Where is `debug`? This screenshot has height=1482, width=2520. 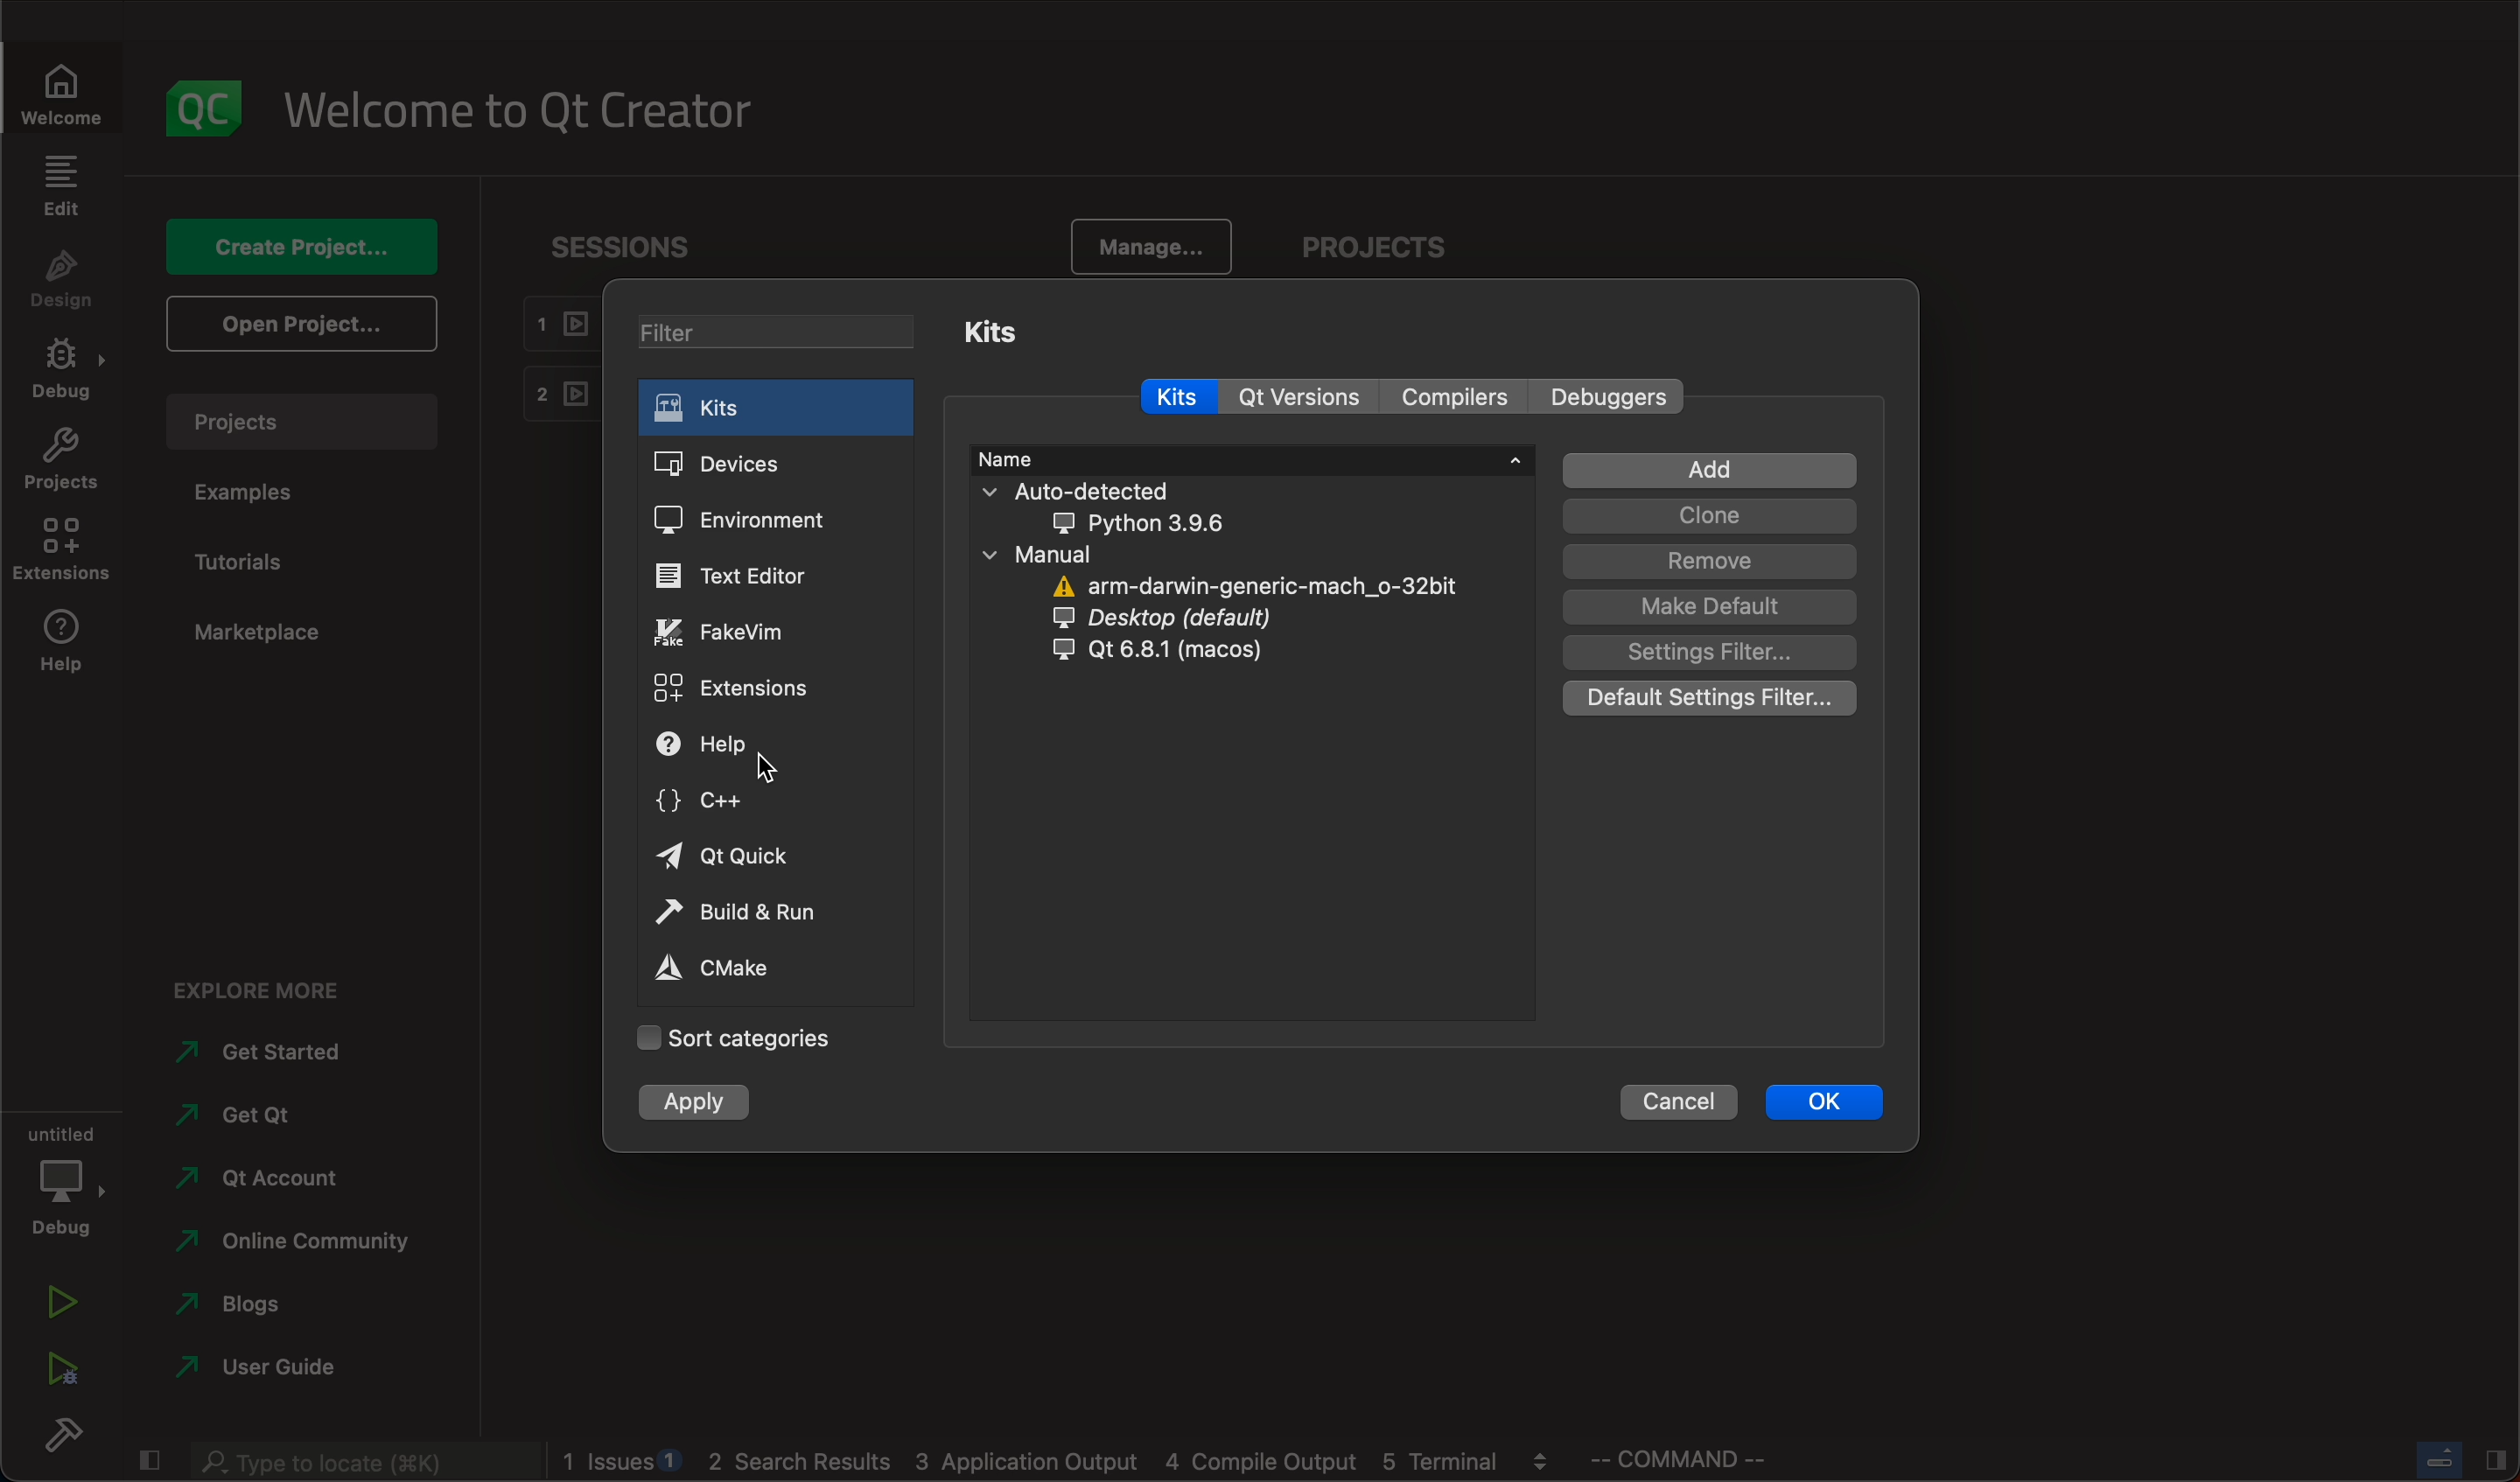
debug is located at coordinates (67, 1176).